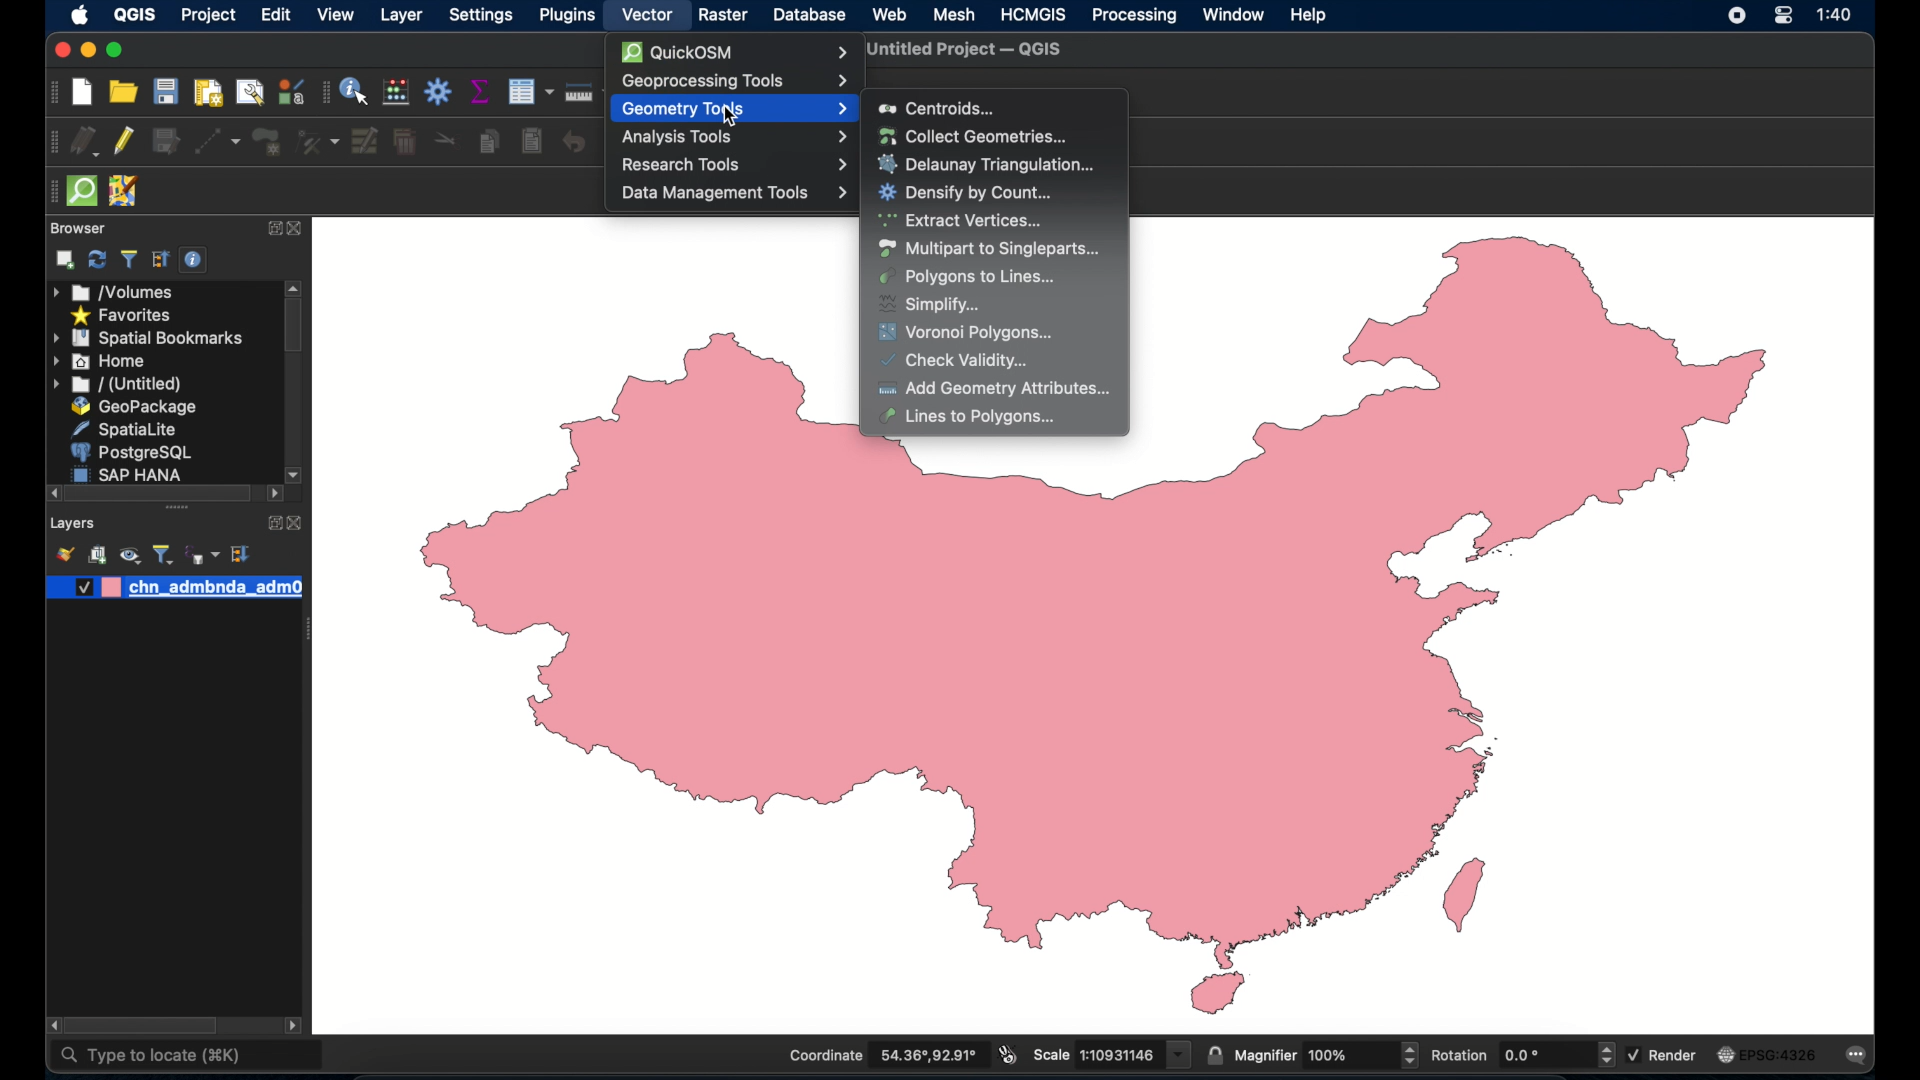  Describe the element at coordinates (445, 140) in the screenshot. I see `cut features` at that location.